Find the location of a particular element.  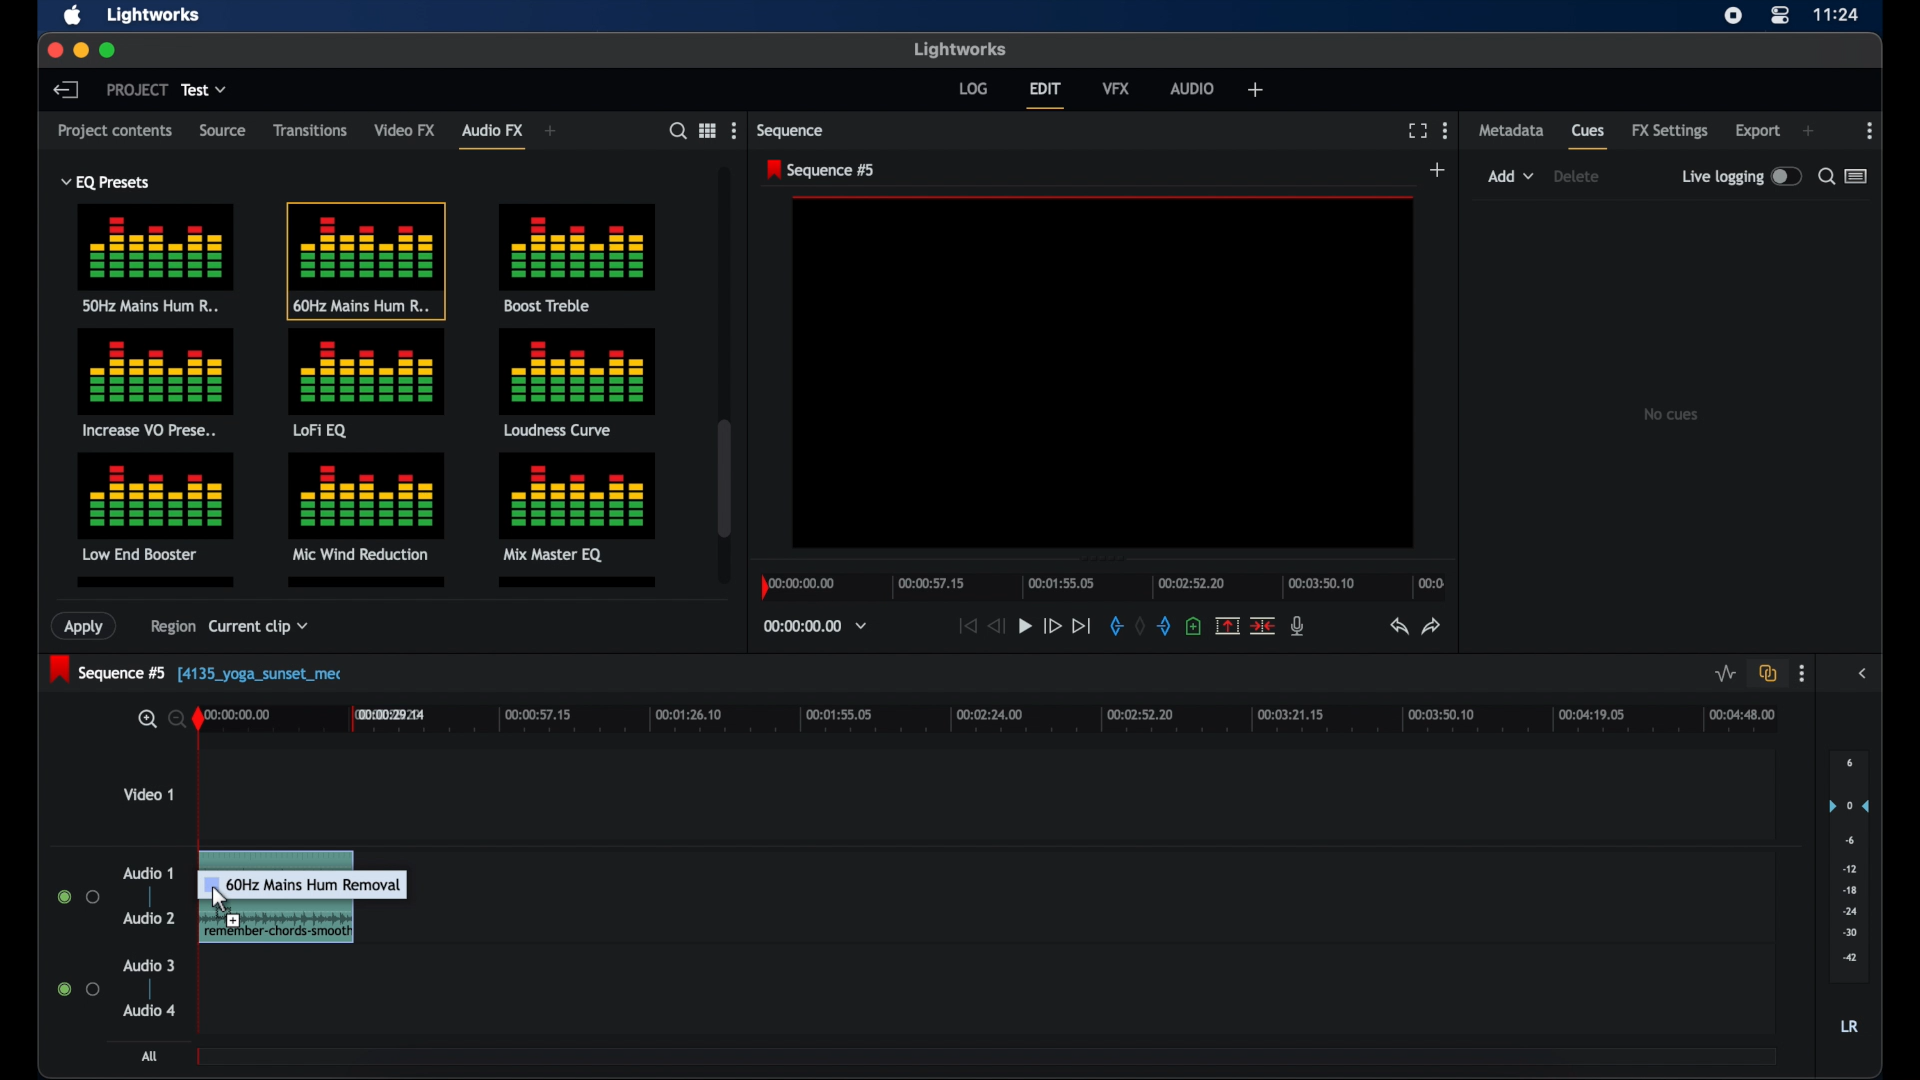

control center is located at coordinates (1778, 16).